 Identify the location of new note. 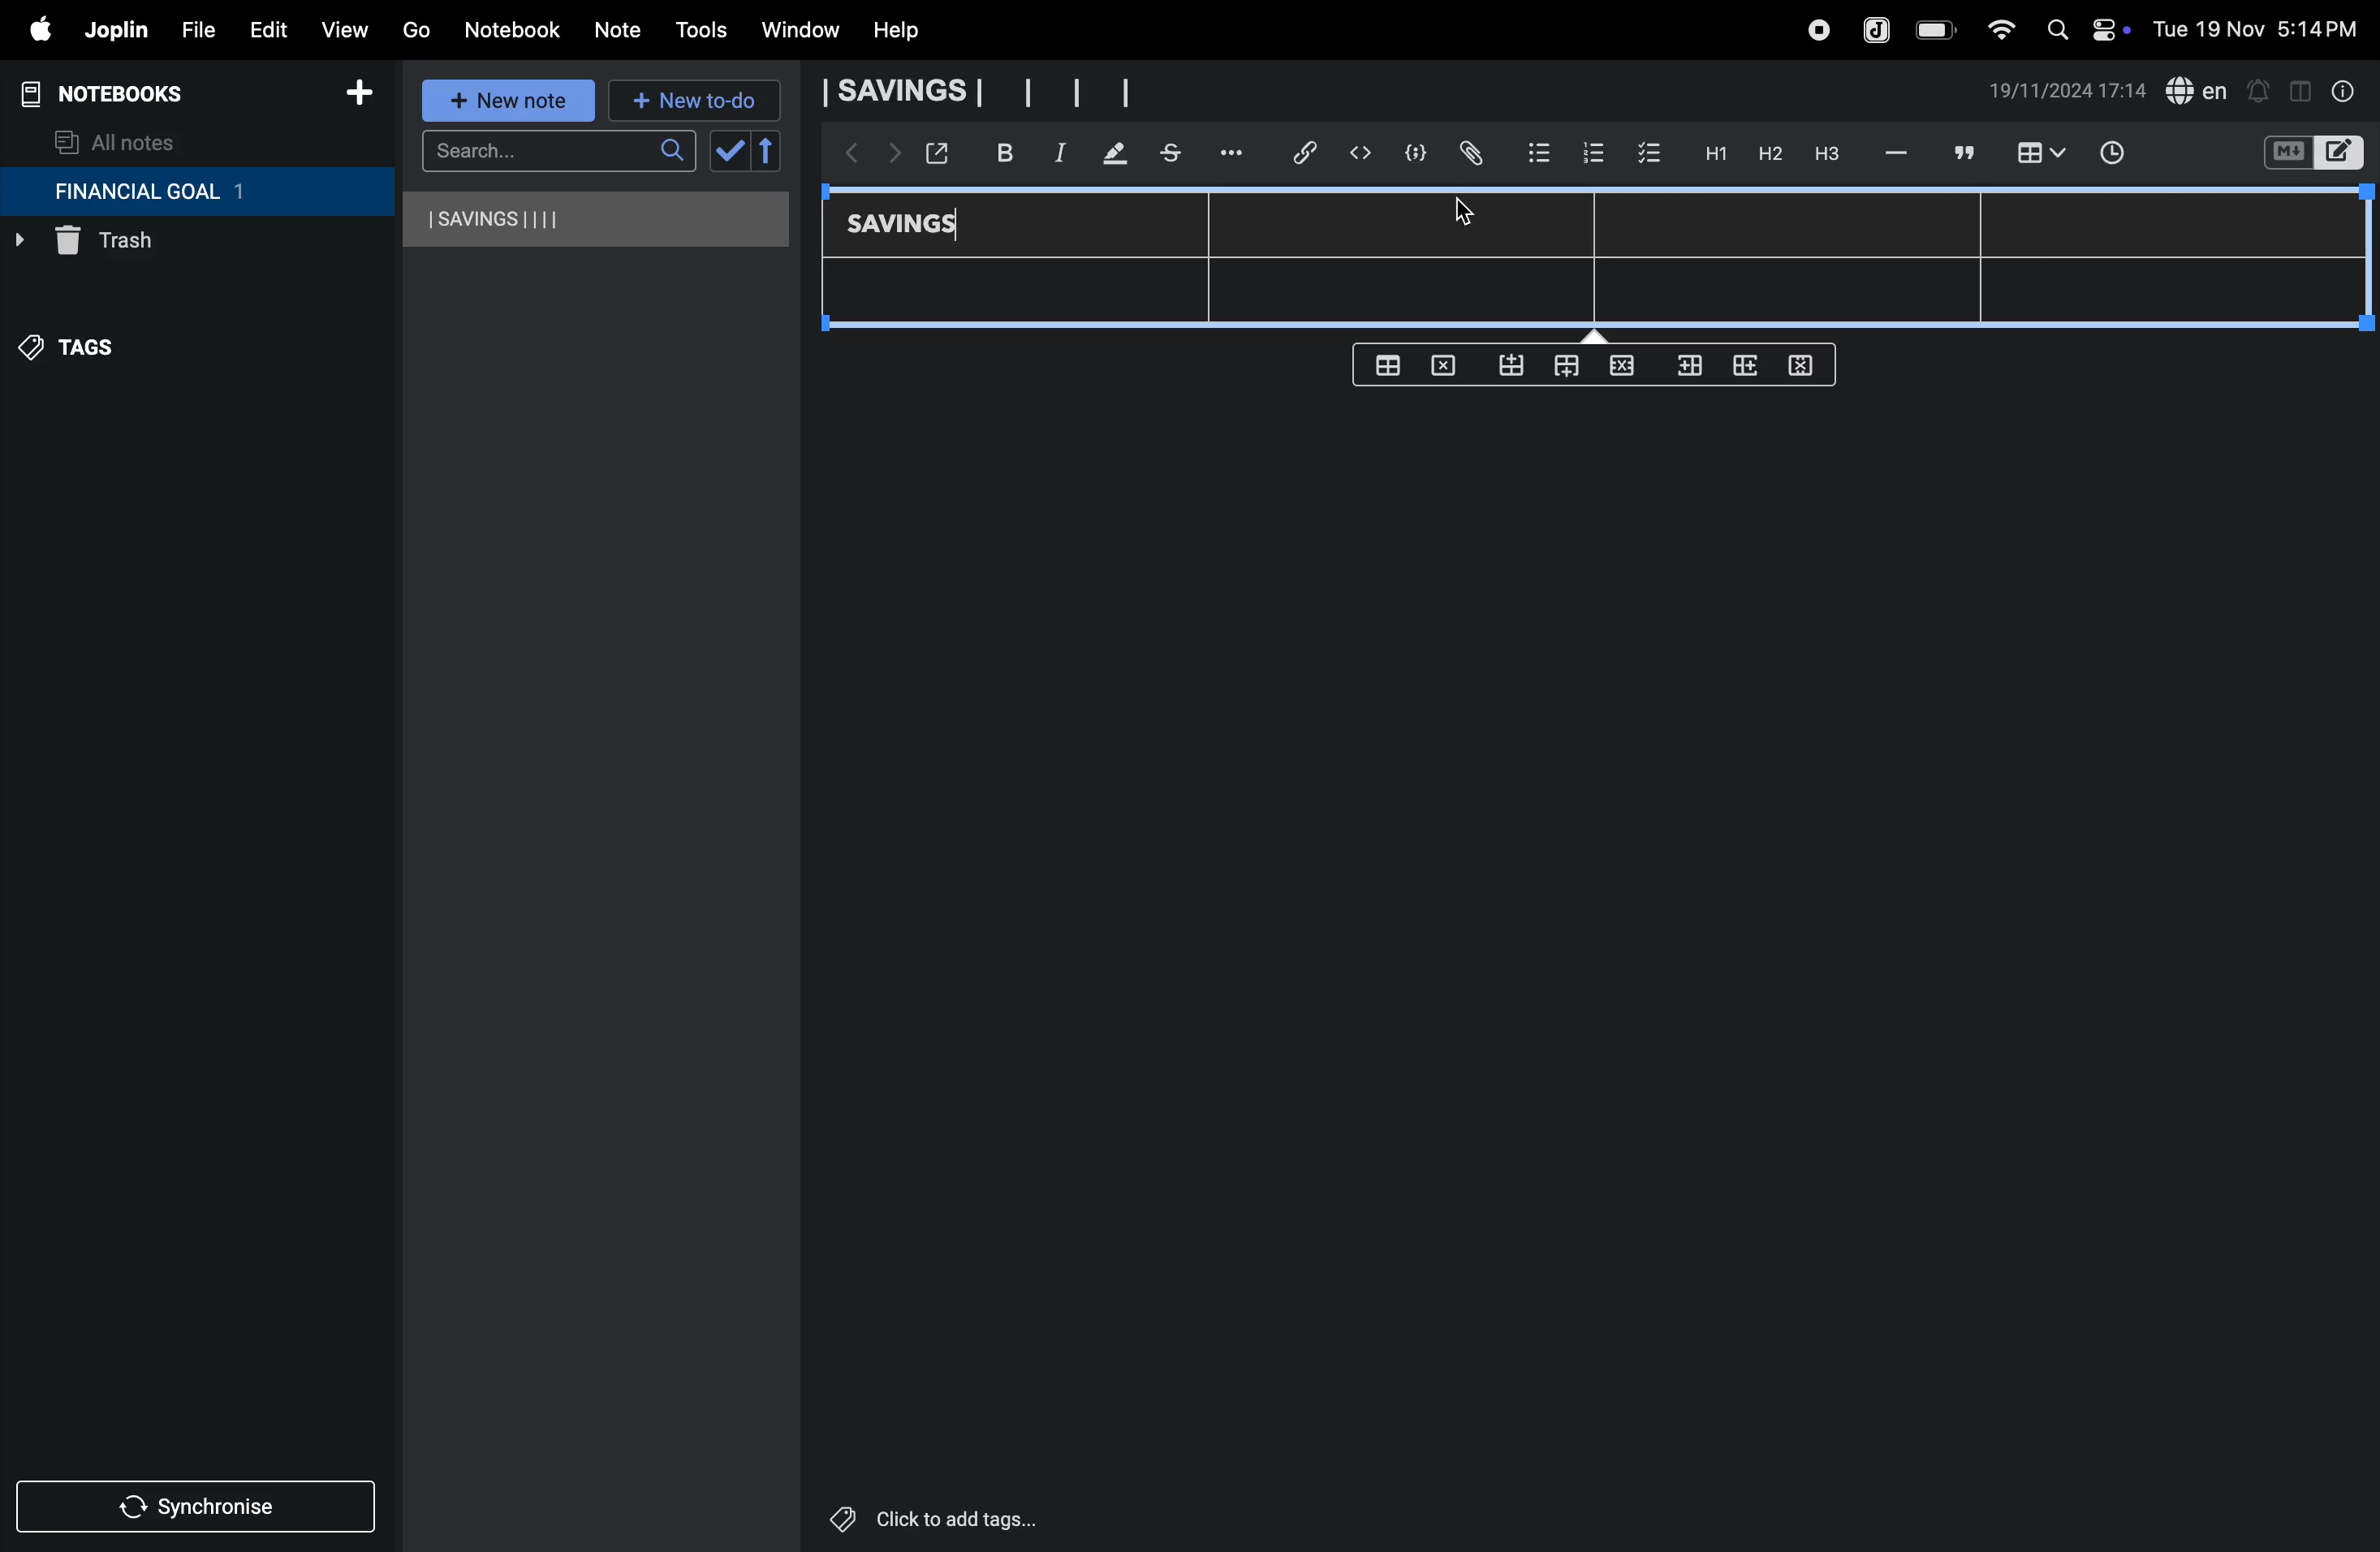
(511, 102).